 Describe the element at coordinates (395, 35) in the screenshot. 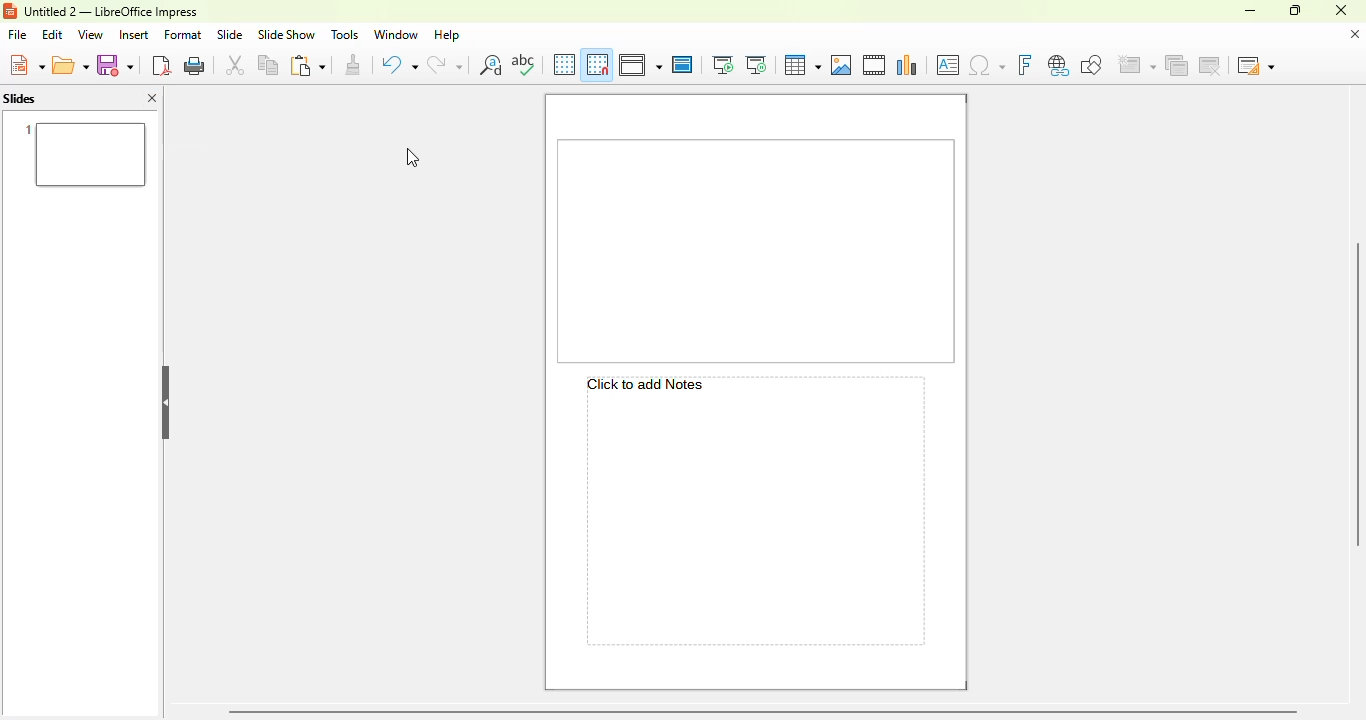

I see `window` at that location.